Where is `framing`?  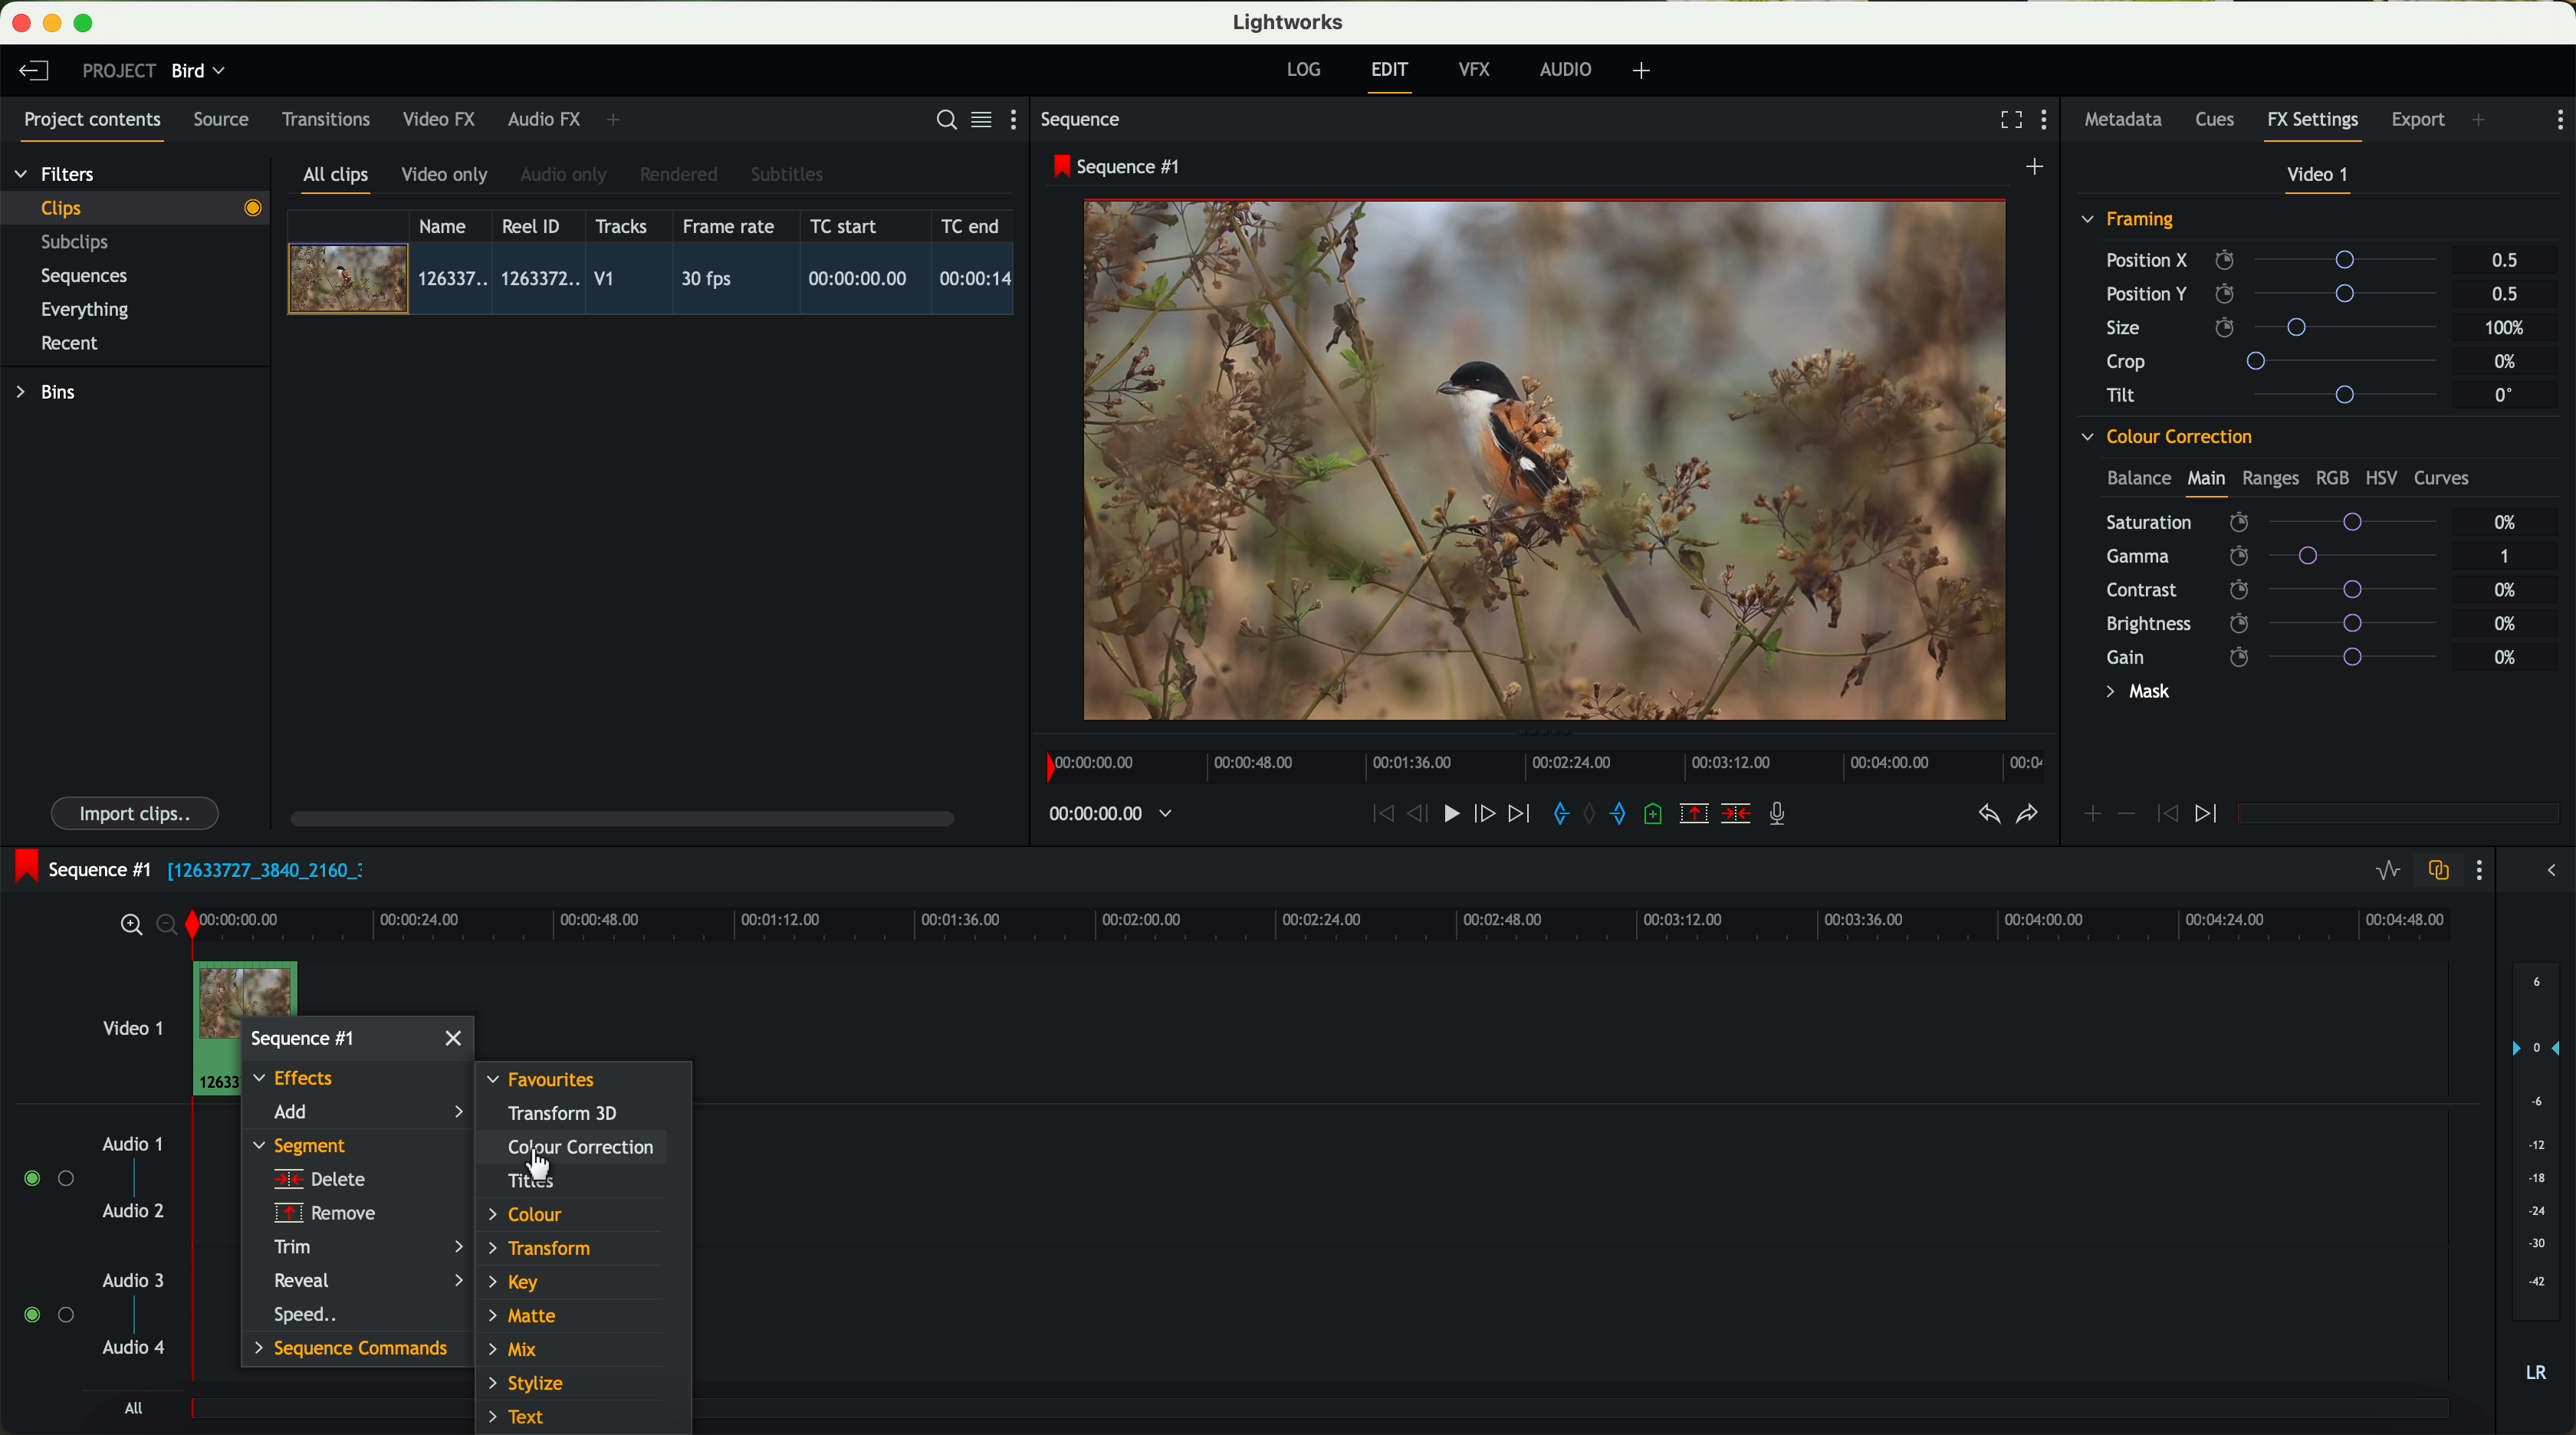 framing is located at coordinates (2129, 222).